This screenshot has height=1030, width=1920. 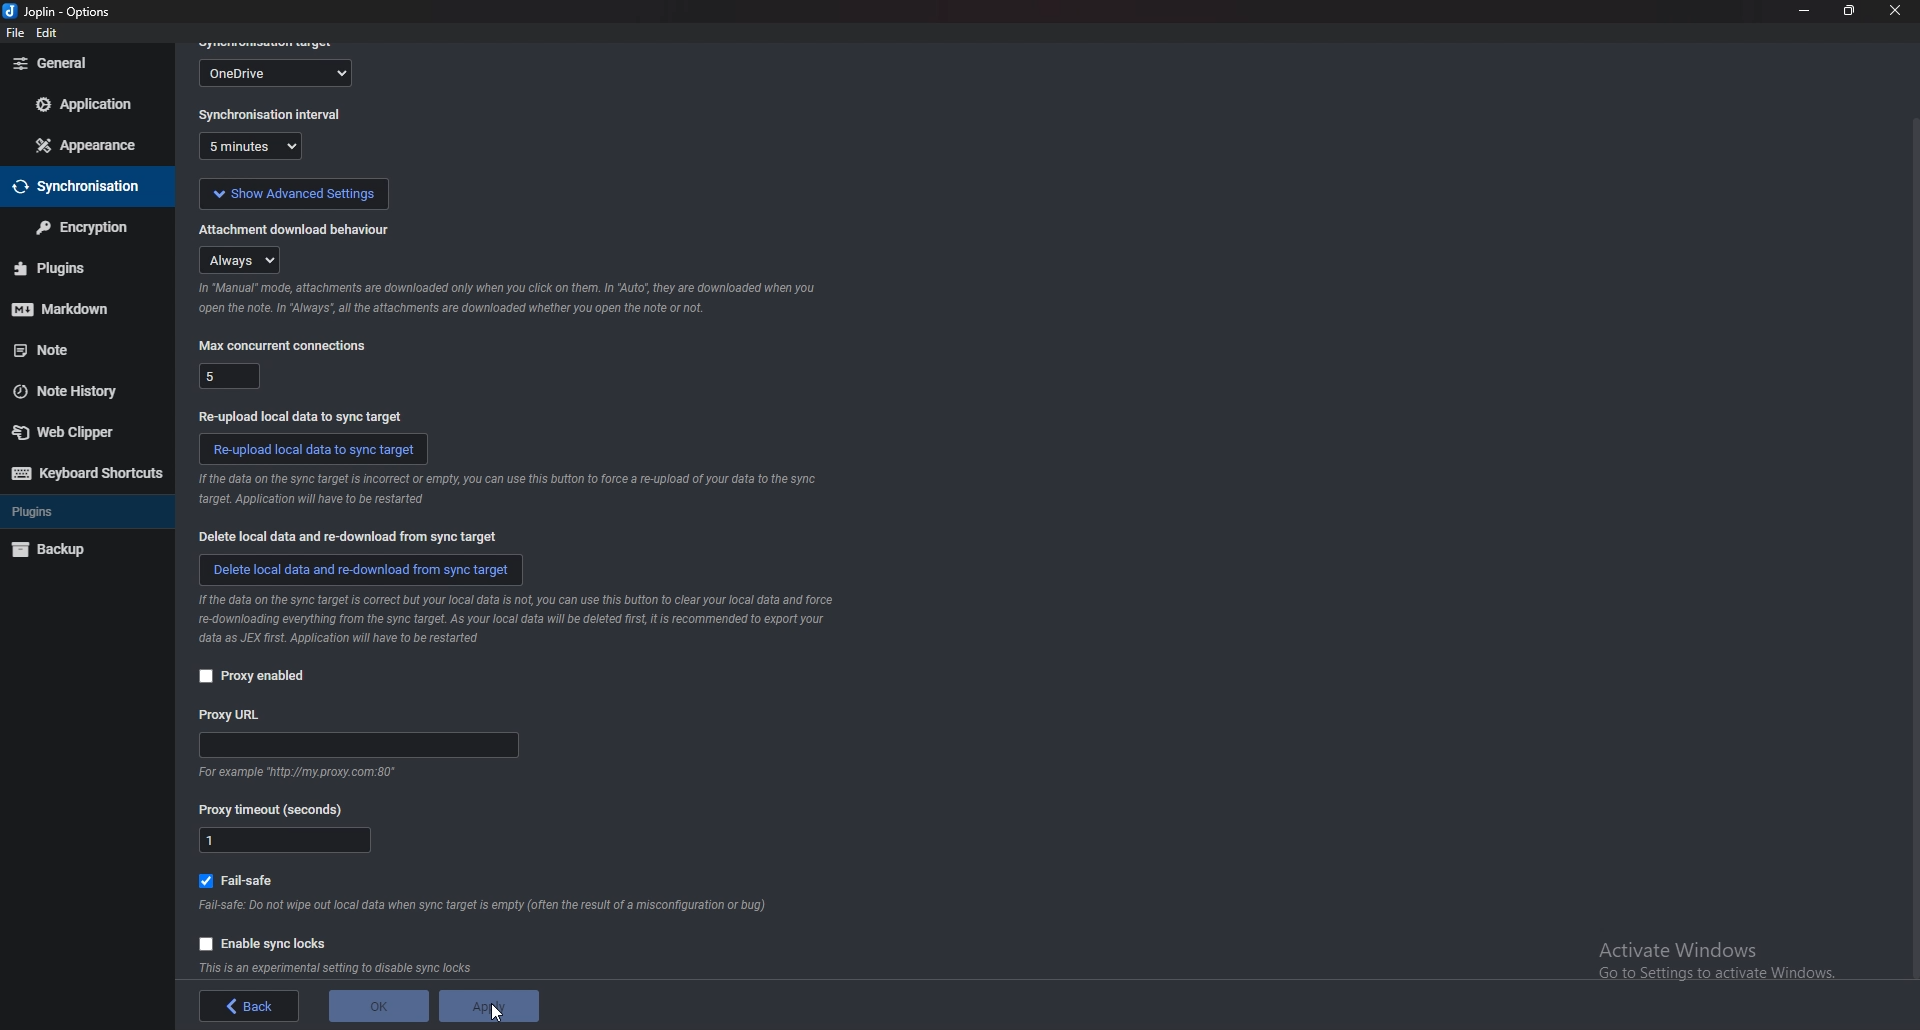 What do you see at coordinates (257, 148) in the screenshot?
I see `sync interval` at bounding box center [257, 148].